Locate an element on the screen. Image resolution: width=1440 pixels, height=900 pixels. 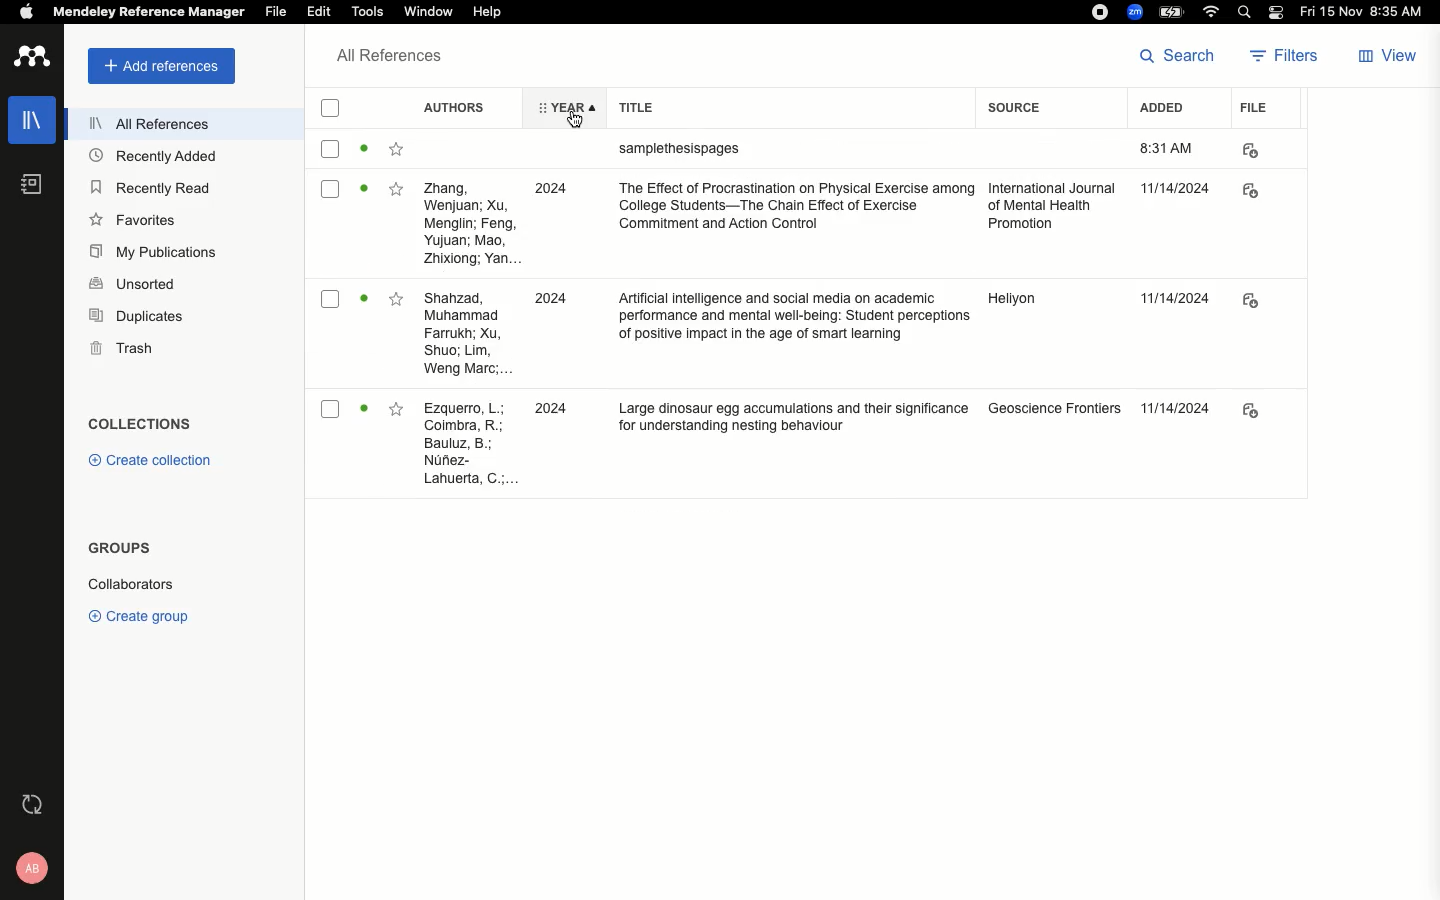
title is located at coordinates (737, 147).